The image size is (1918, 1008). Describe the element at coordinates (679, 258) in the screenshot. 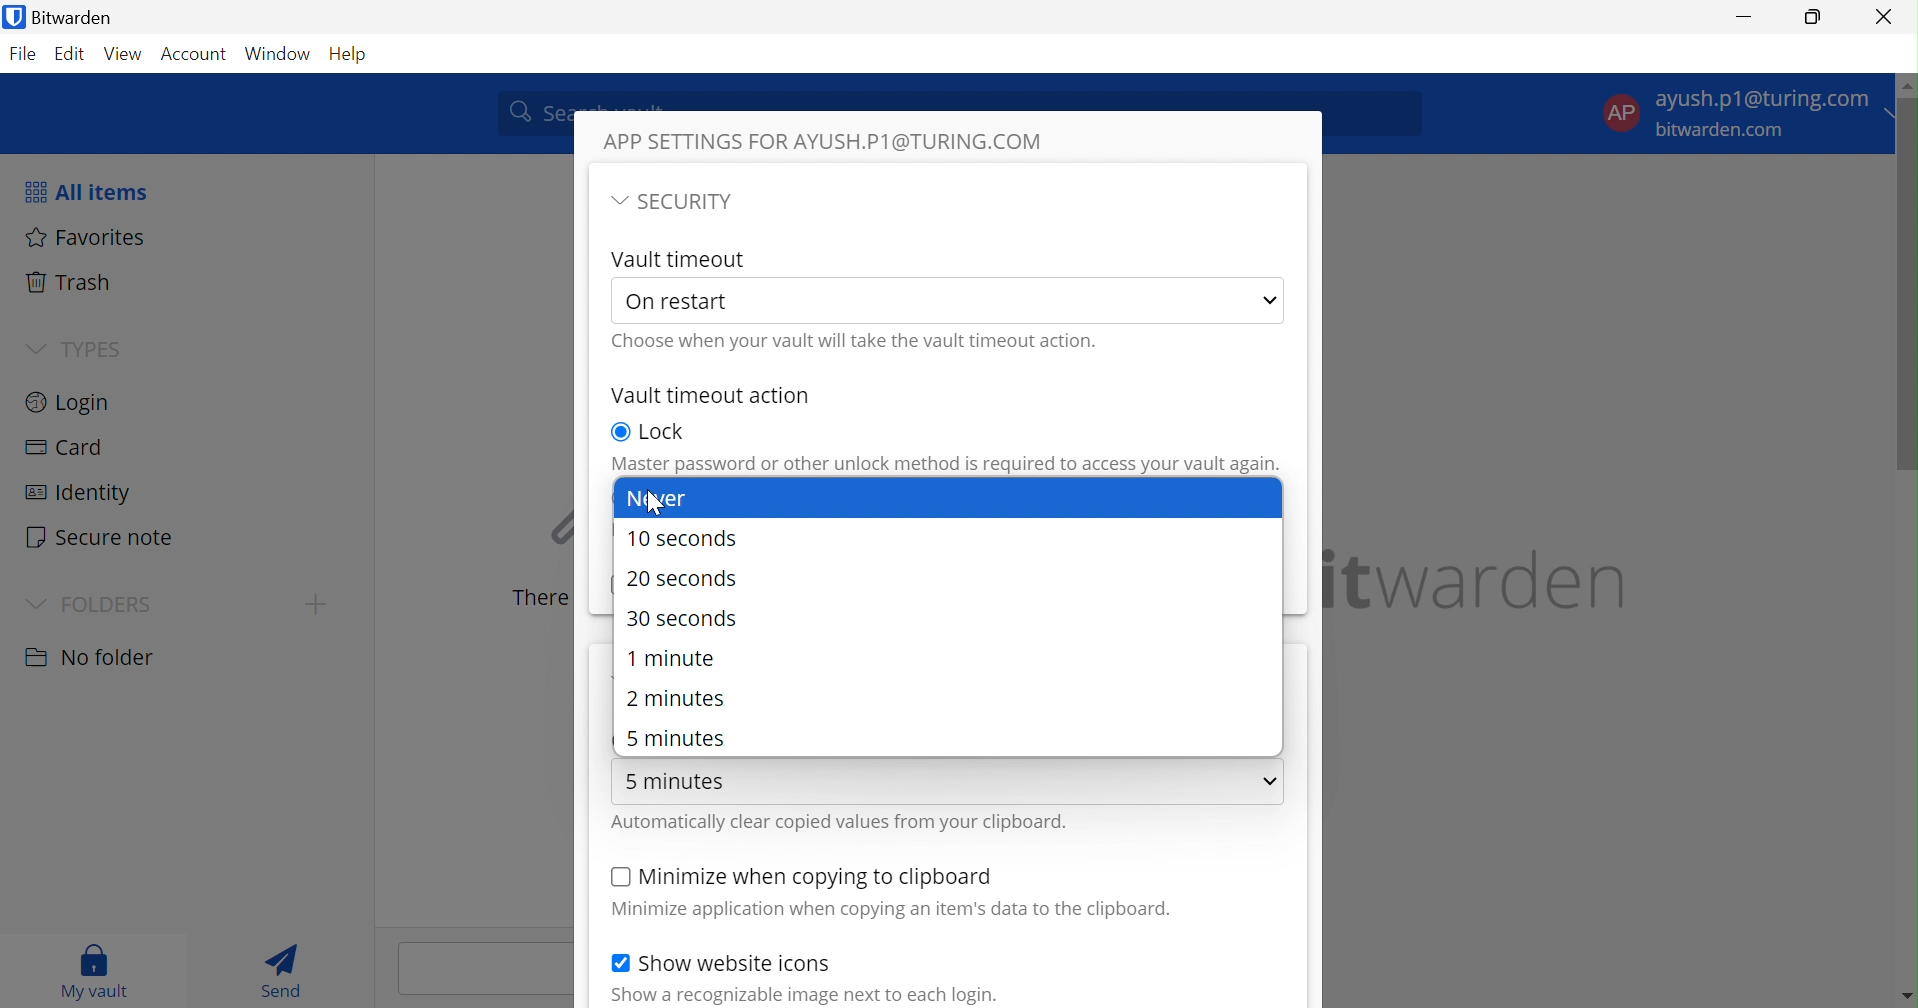

I see `Vault Timeout` at that location.